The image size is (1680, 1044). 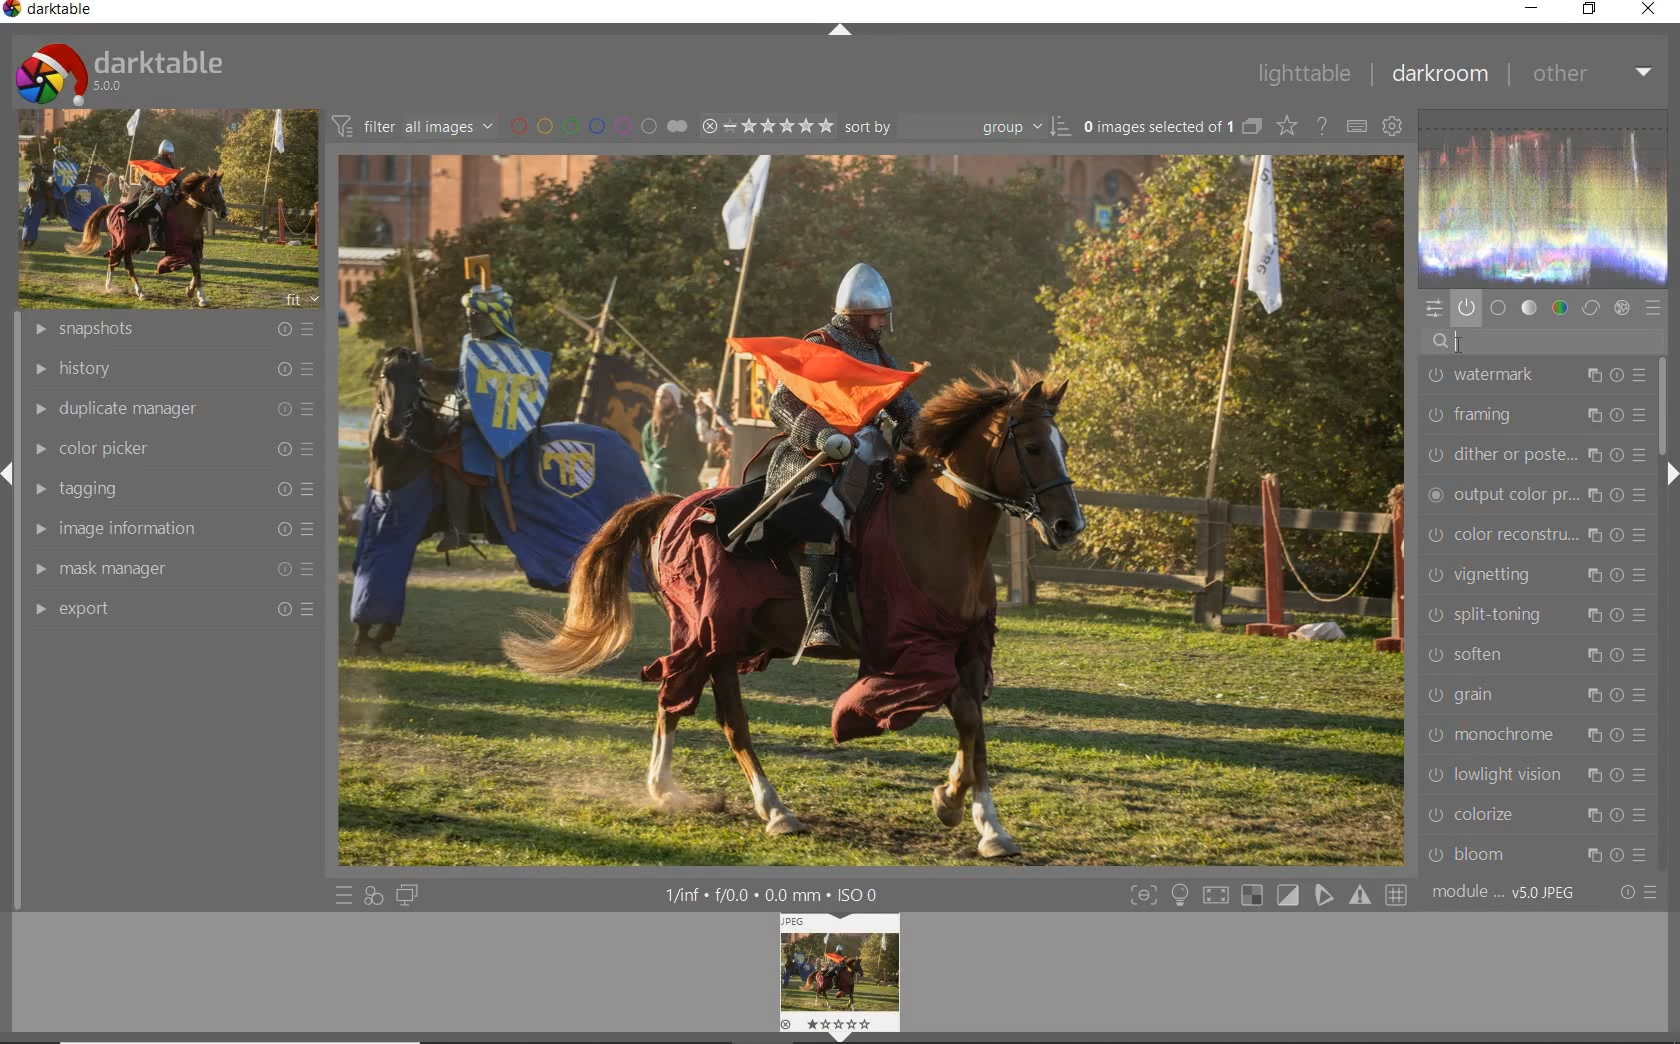 I want to click on quick access to presets, so click(x=344, y=895).